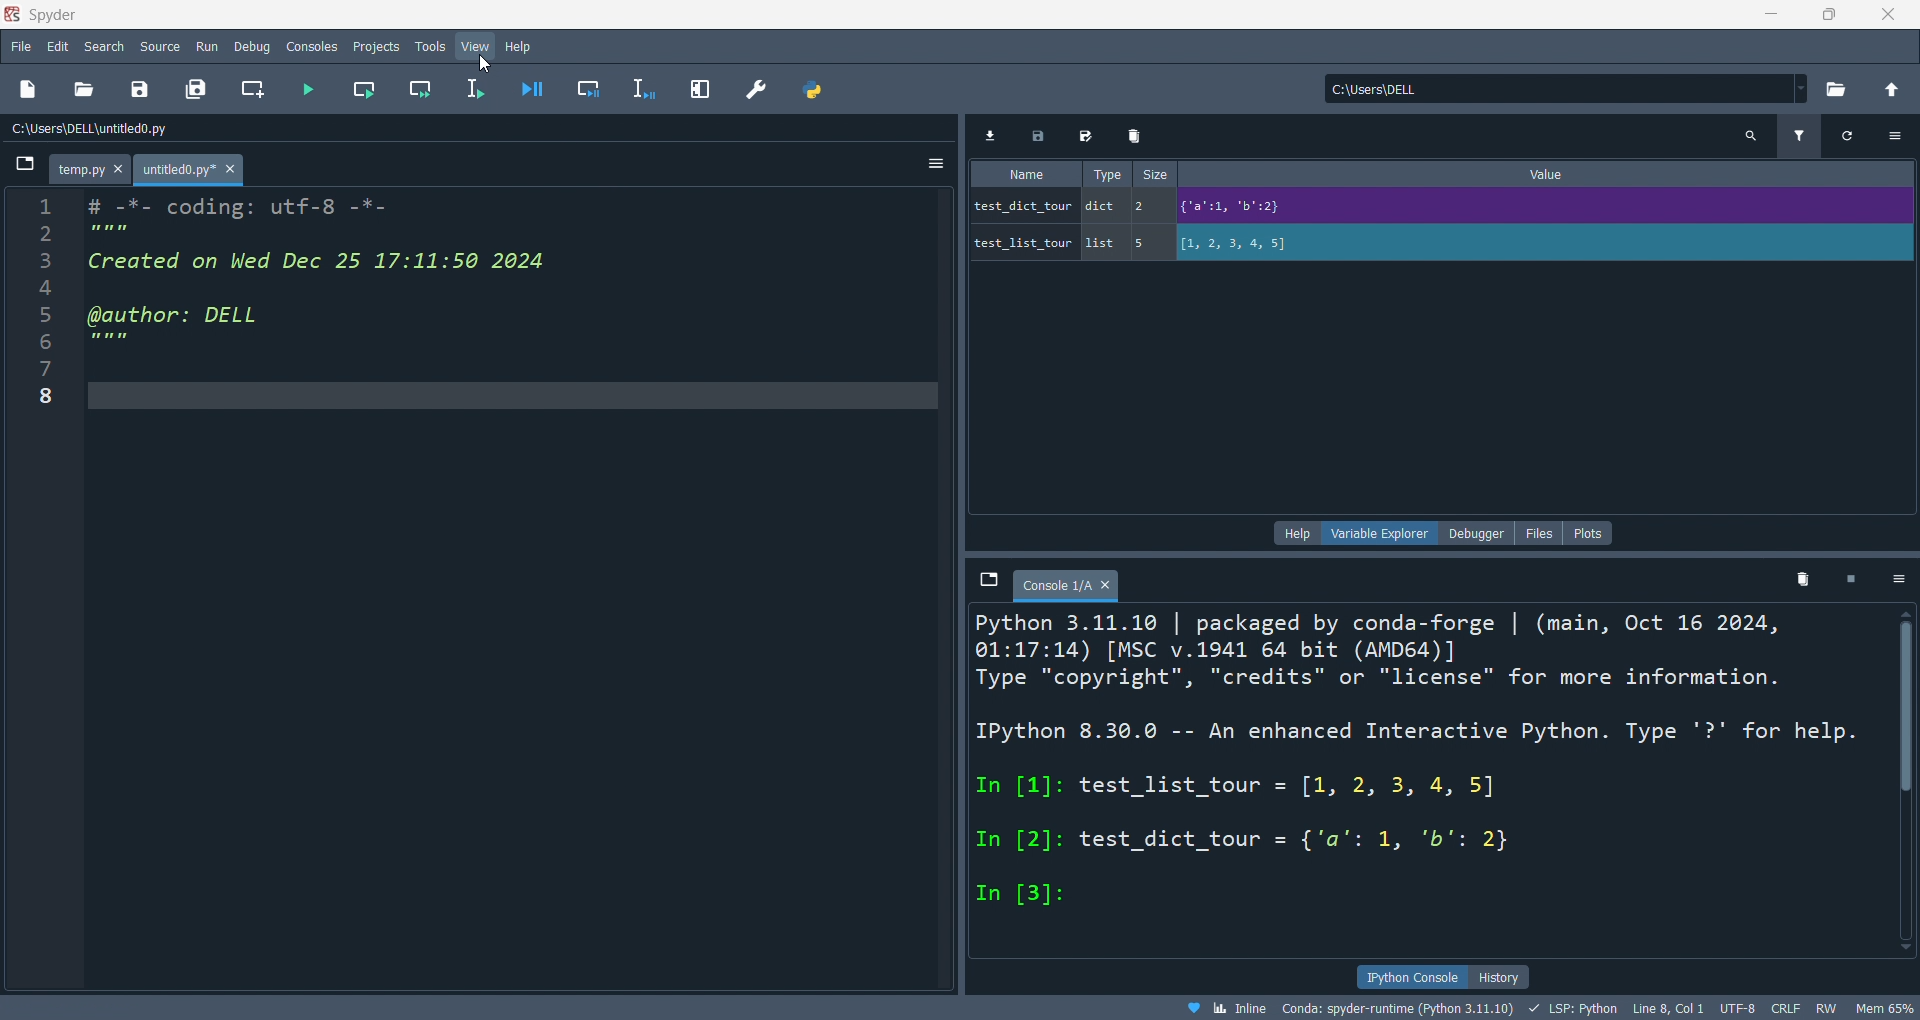 The width and height of the screenshot is (1920, 1020). What do you see at coordinates (29, 89) in the screenshot?
I see `new file` at bounding box center [29, 89].